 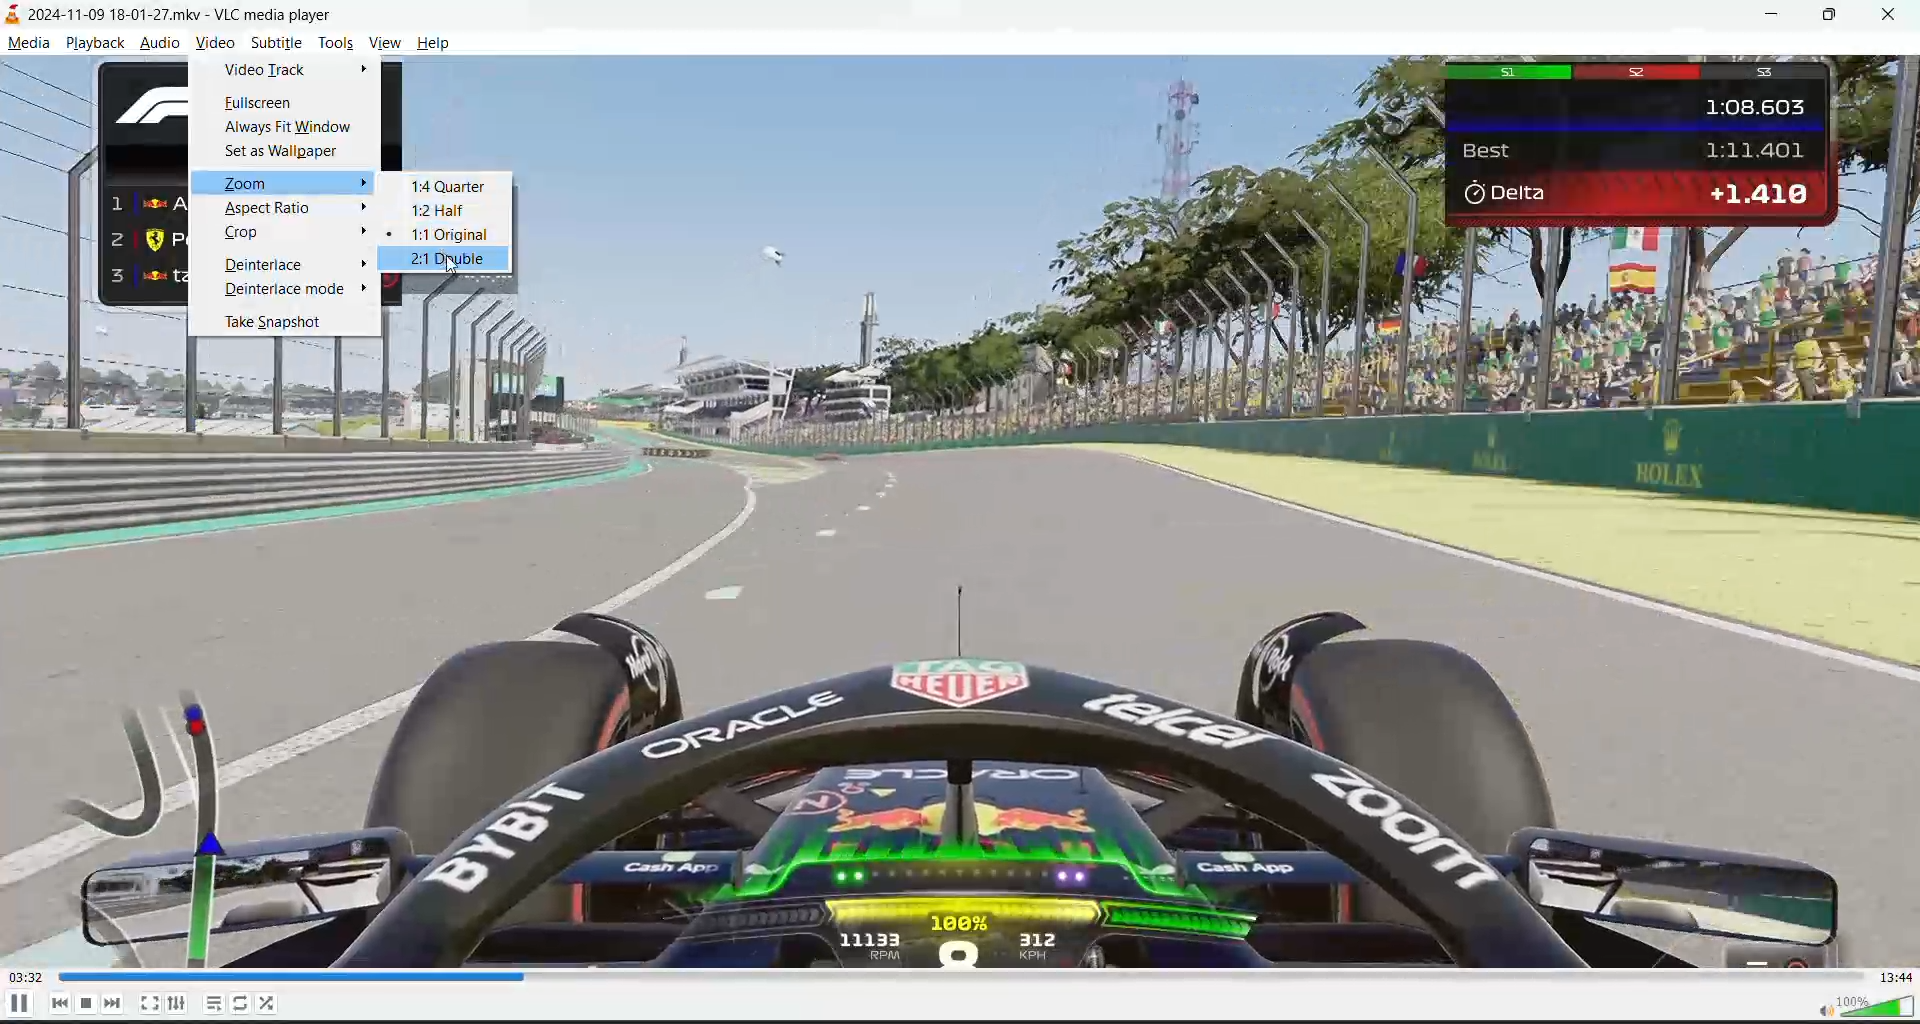 What do you see at coordinates (449, 235) in the screenshot?
I see `1:1 original` at bounding box center [449, 235].